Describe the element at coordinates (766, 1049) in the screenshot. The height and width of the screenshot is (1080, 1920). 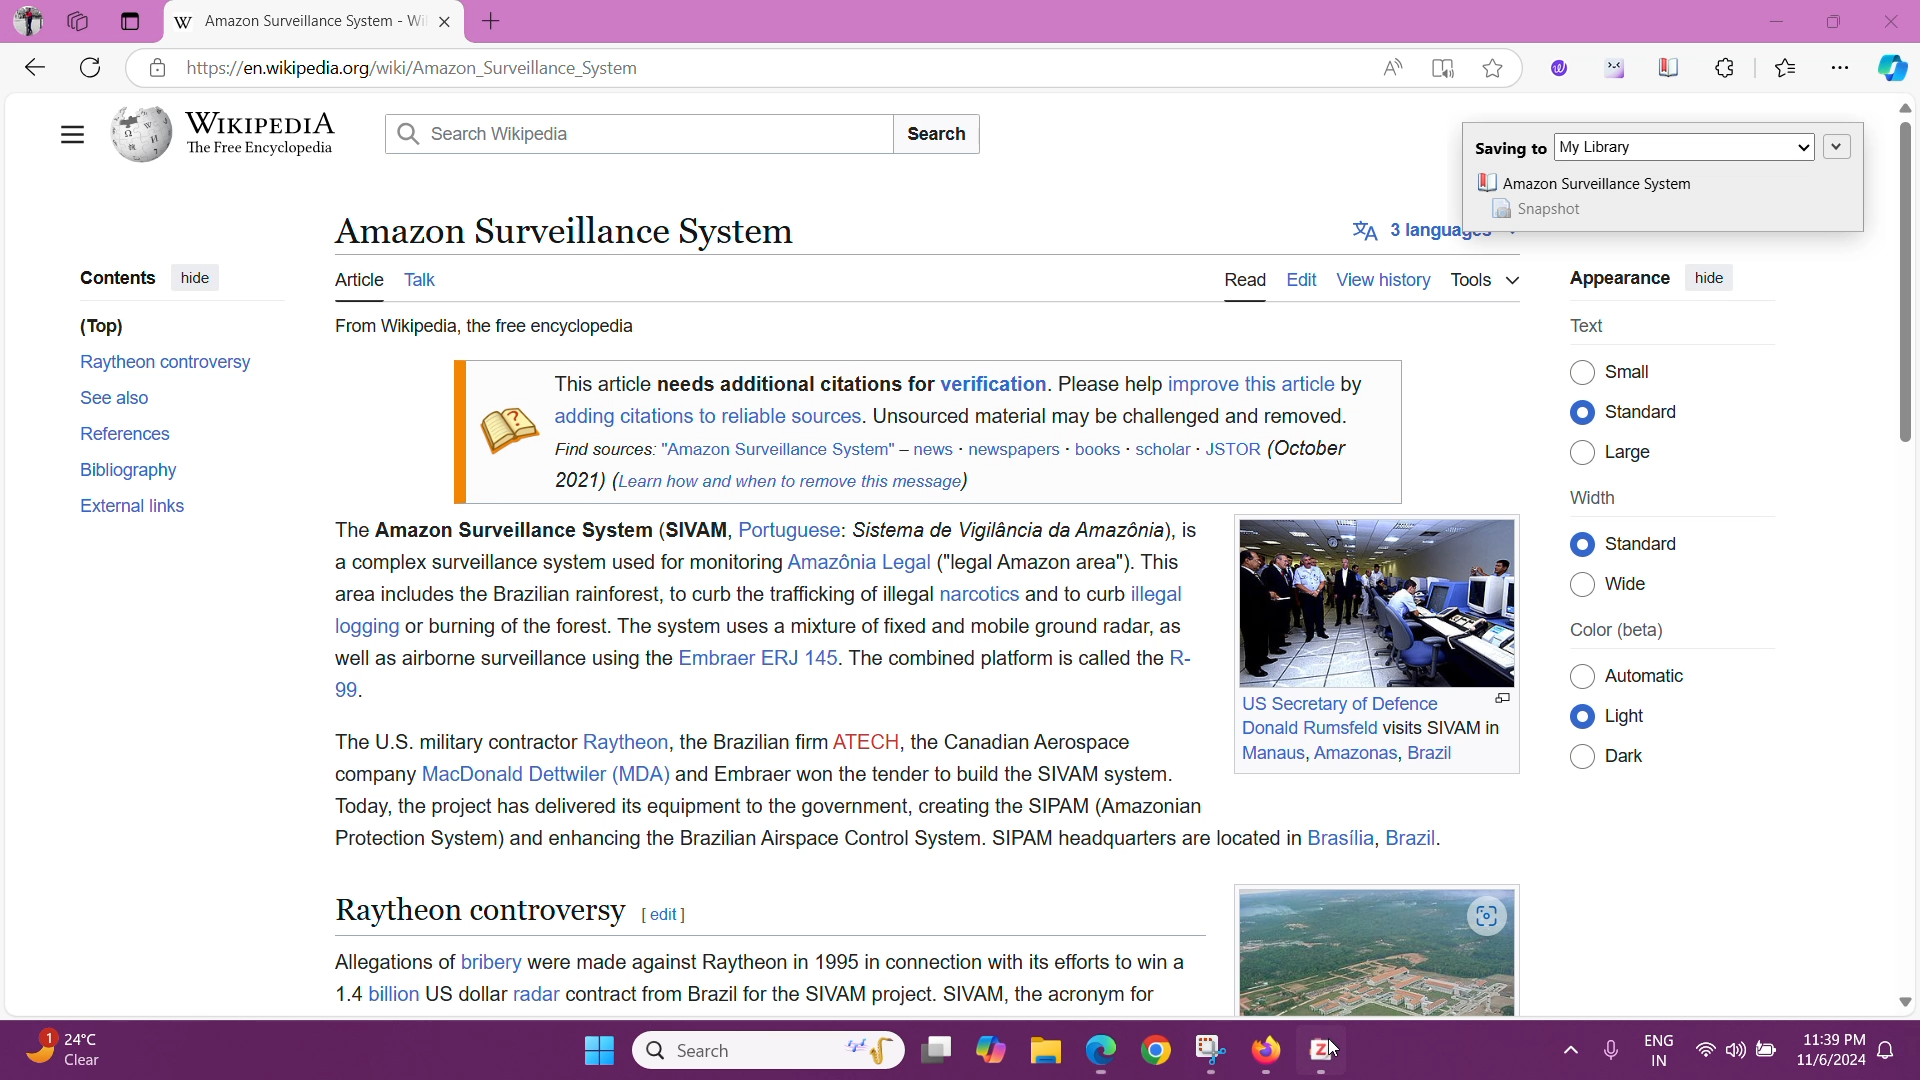
I see `Windows Search` at that location.